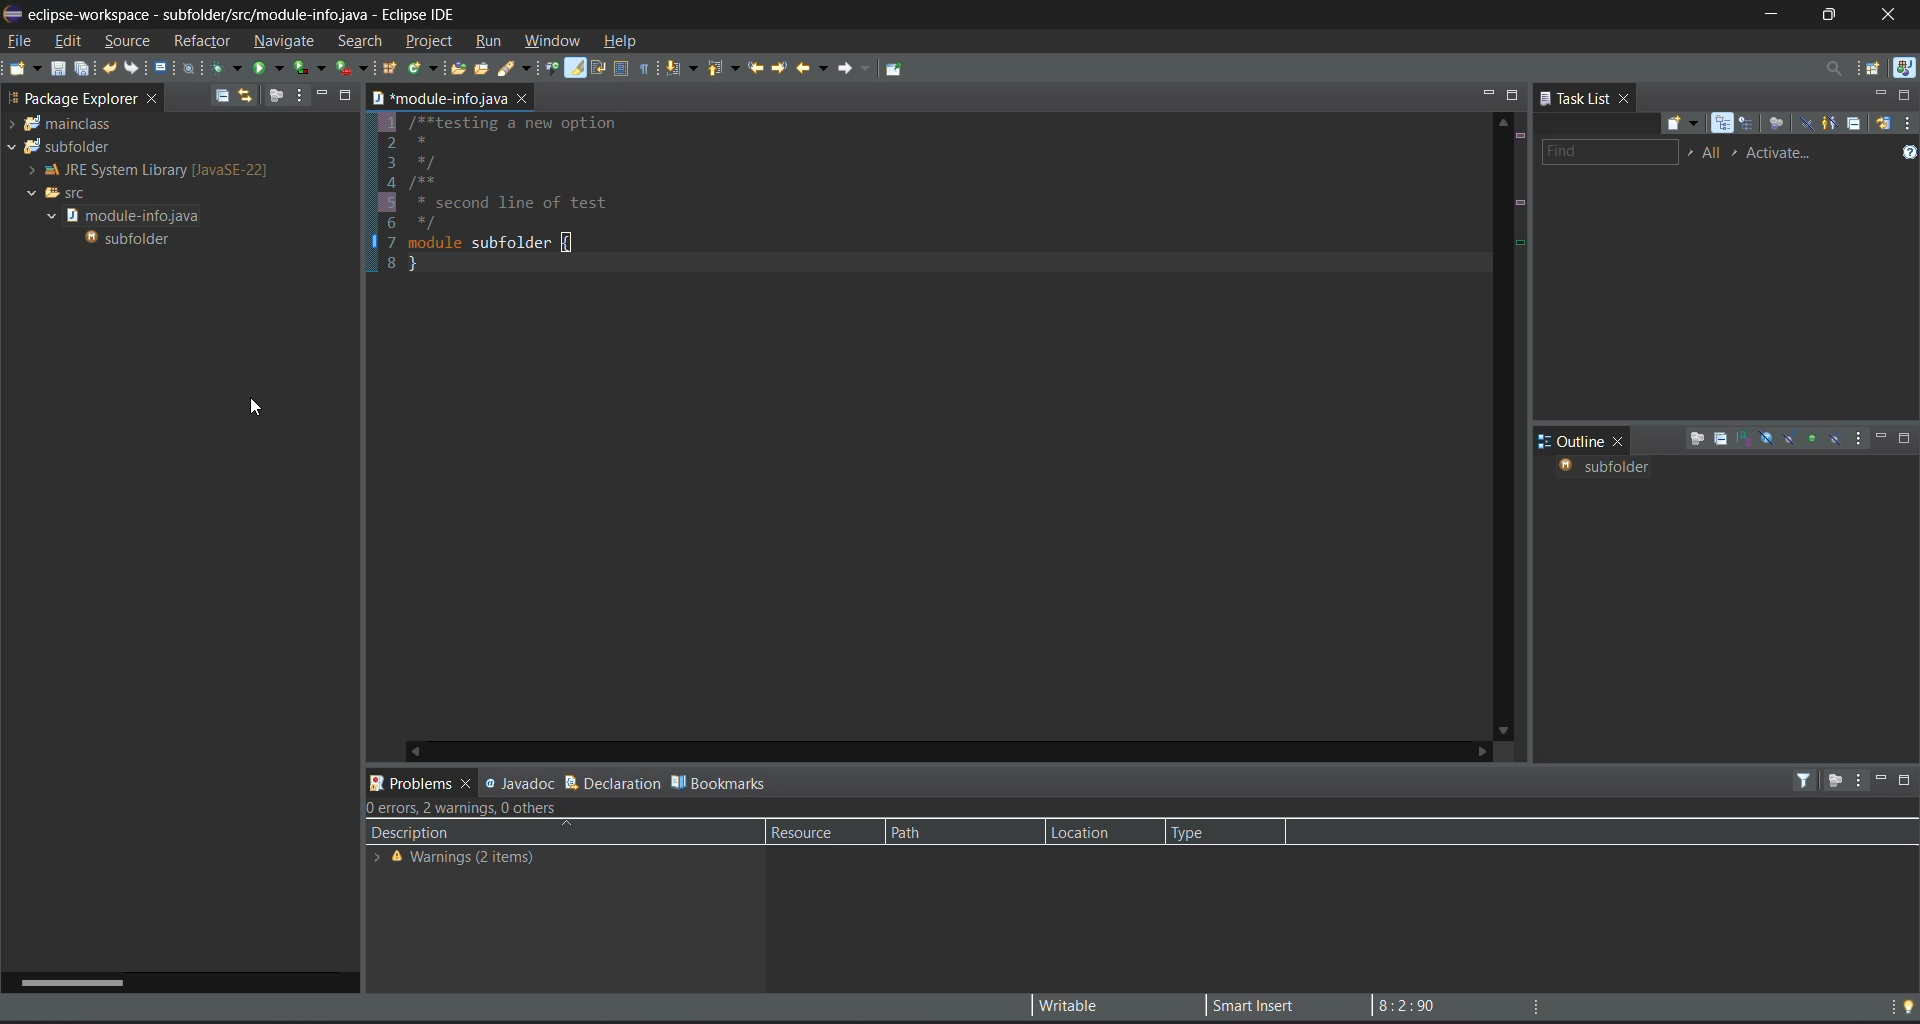  What do you see at coordinates (270, 66) in the screenshot?
I see `run` at bounding box center [270, 66].